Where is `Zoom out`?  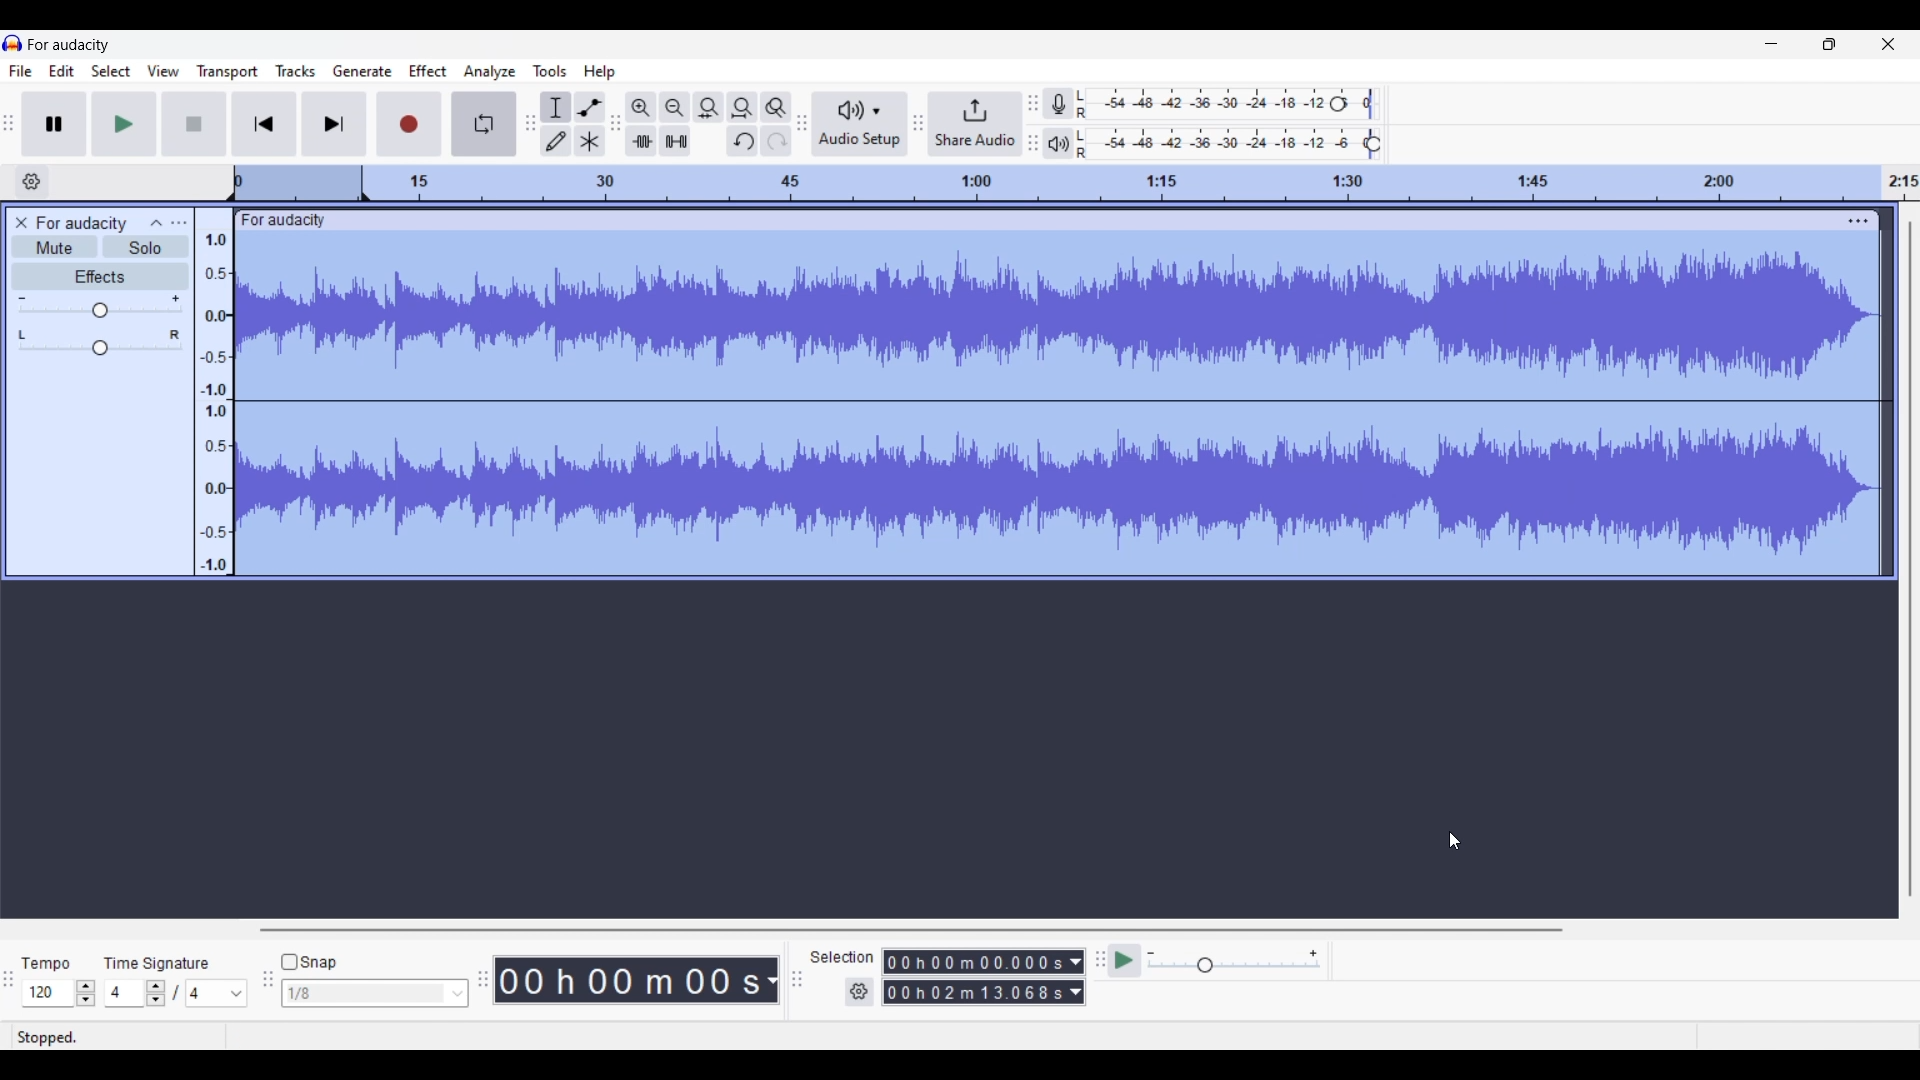
Zoom out is located at coordinates (674, 107).